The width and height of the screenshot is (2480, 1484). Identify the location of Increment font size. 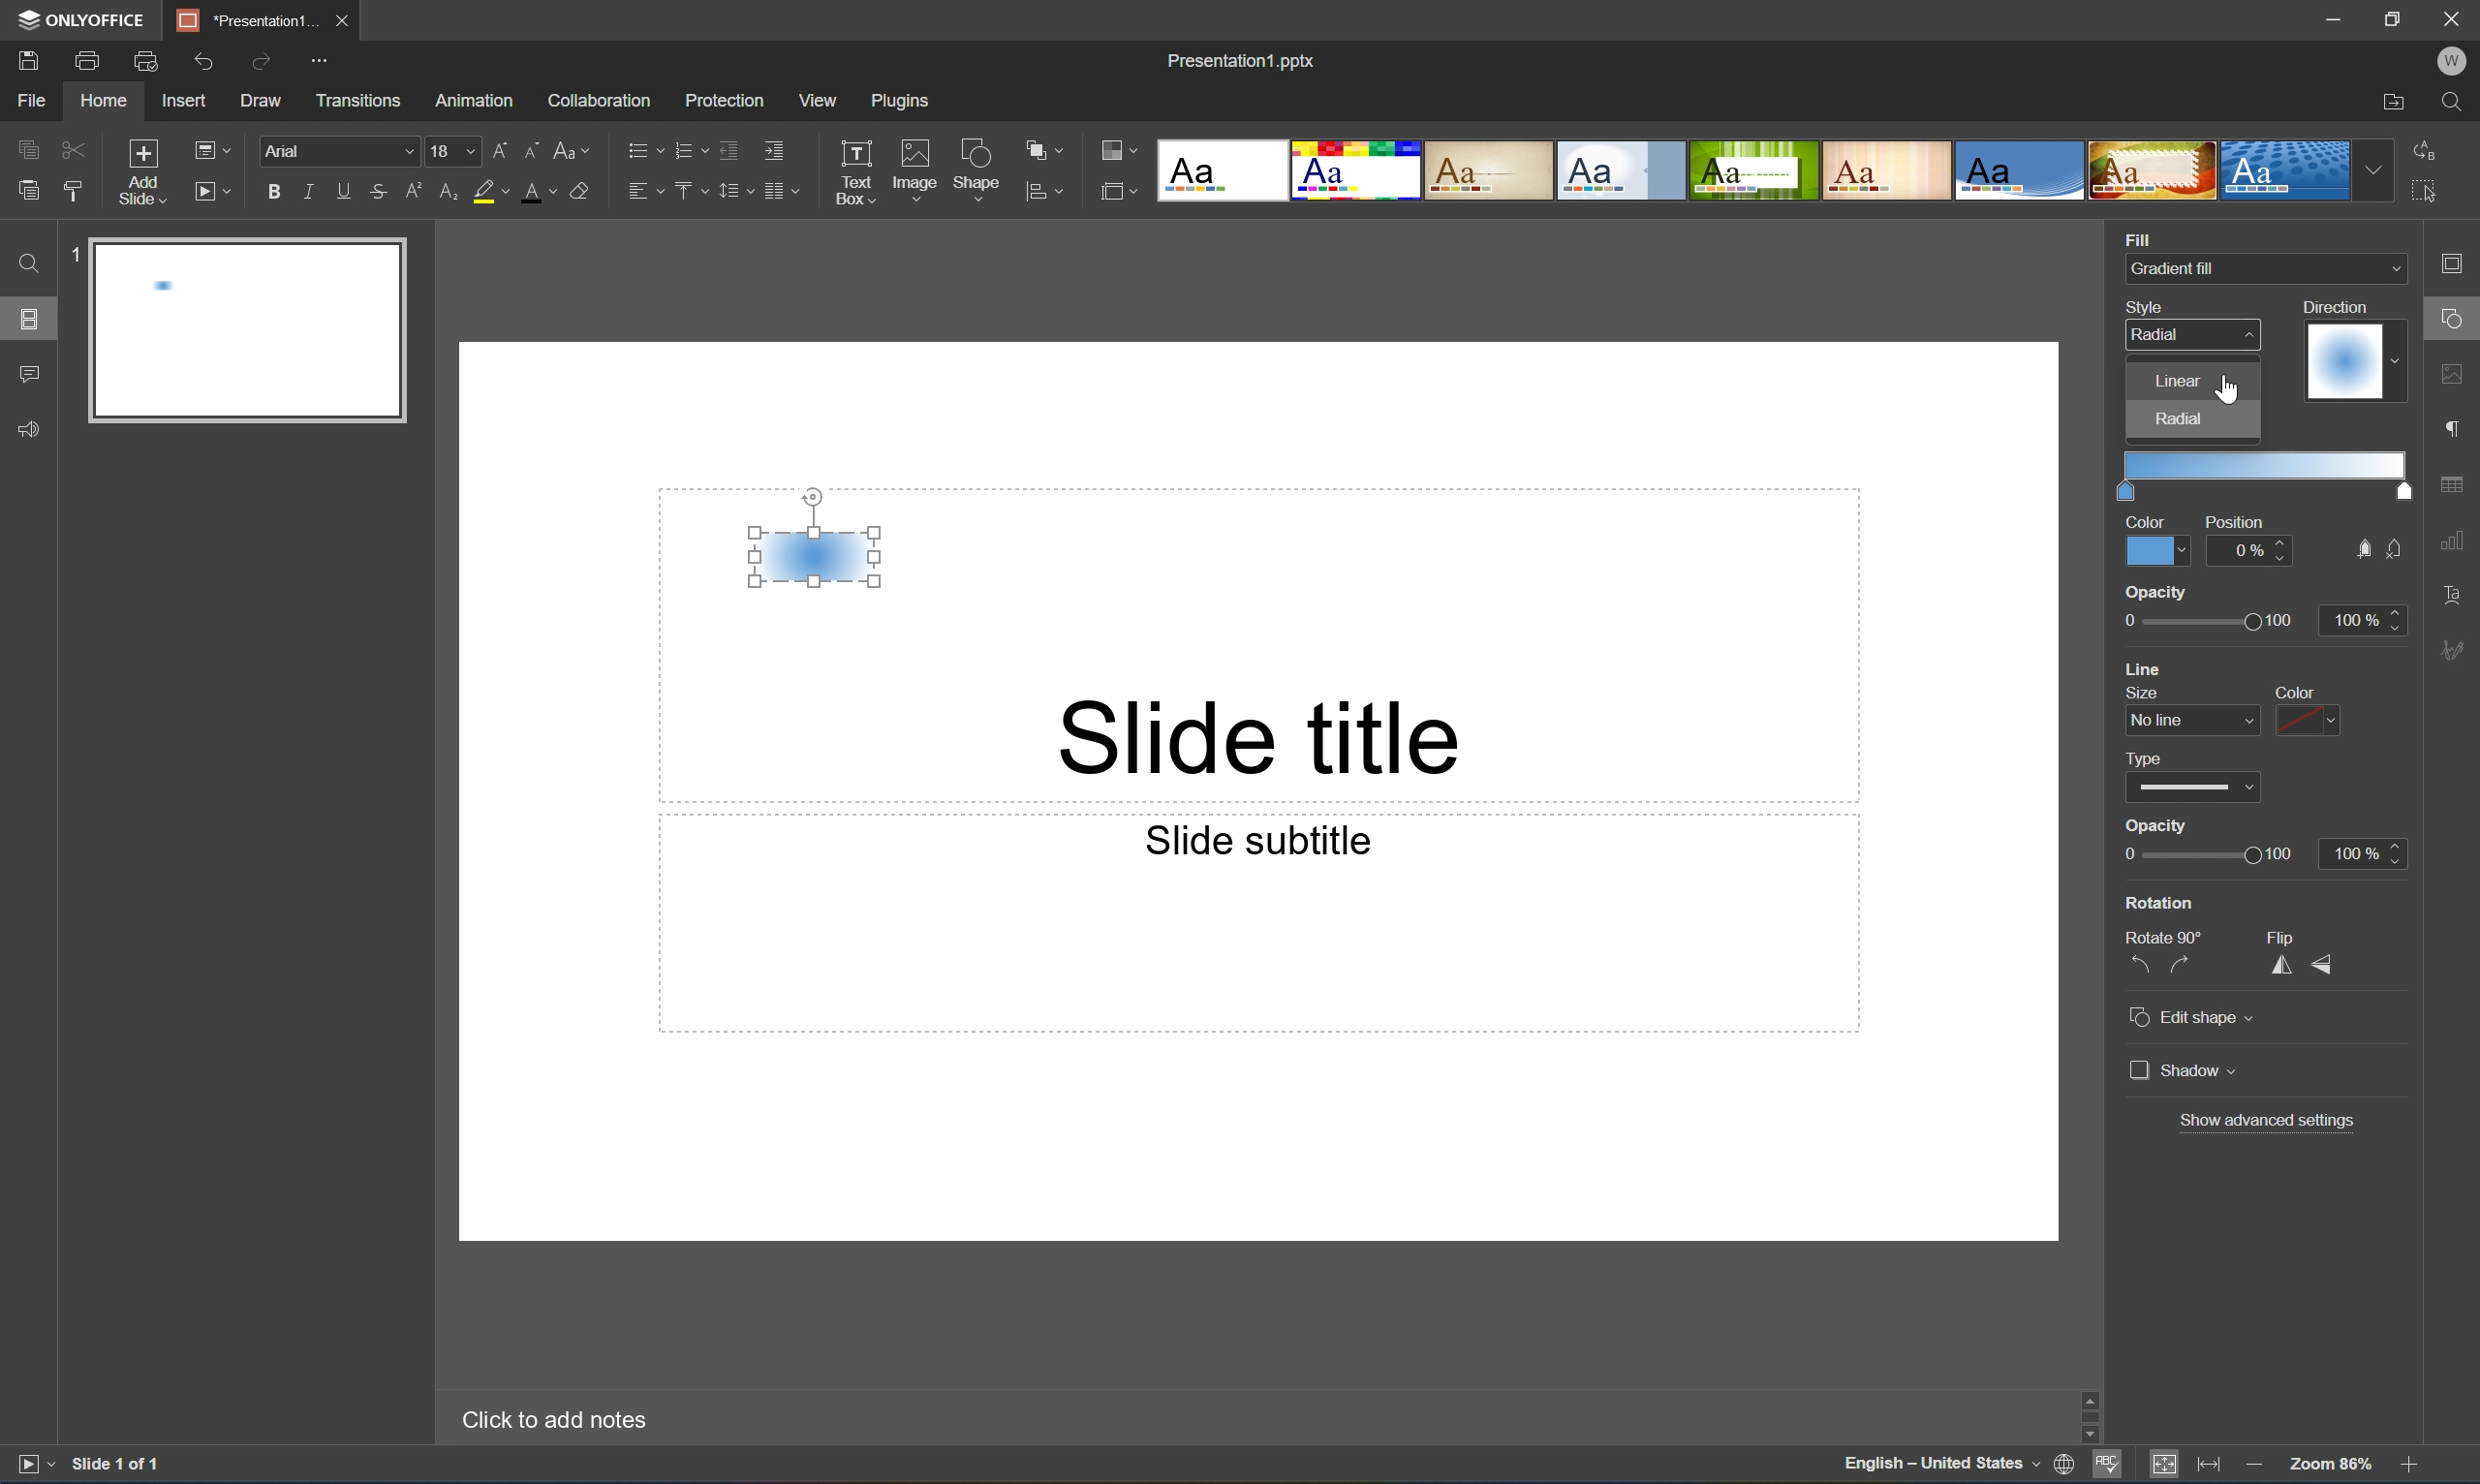
(495, 147).